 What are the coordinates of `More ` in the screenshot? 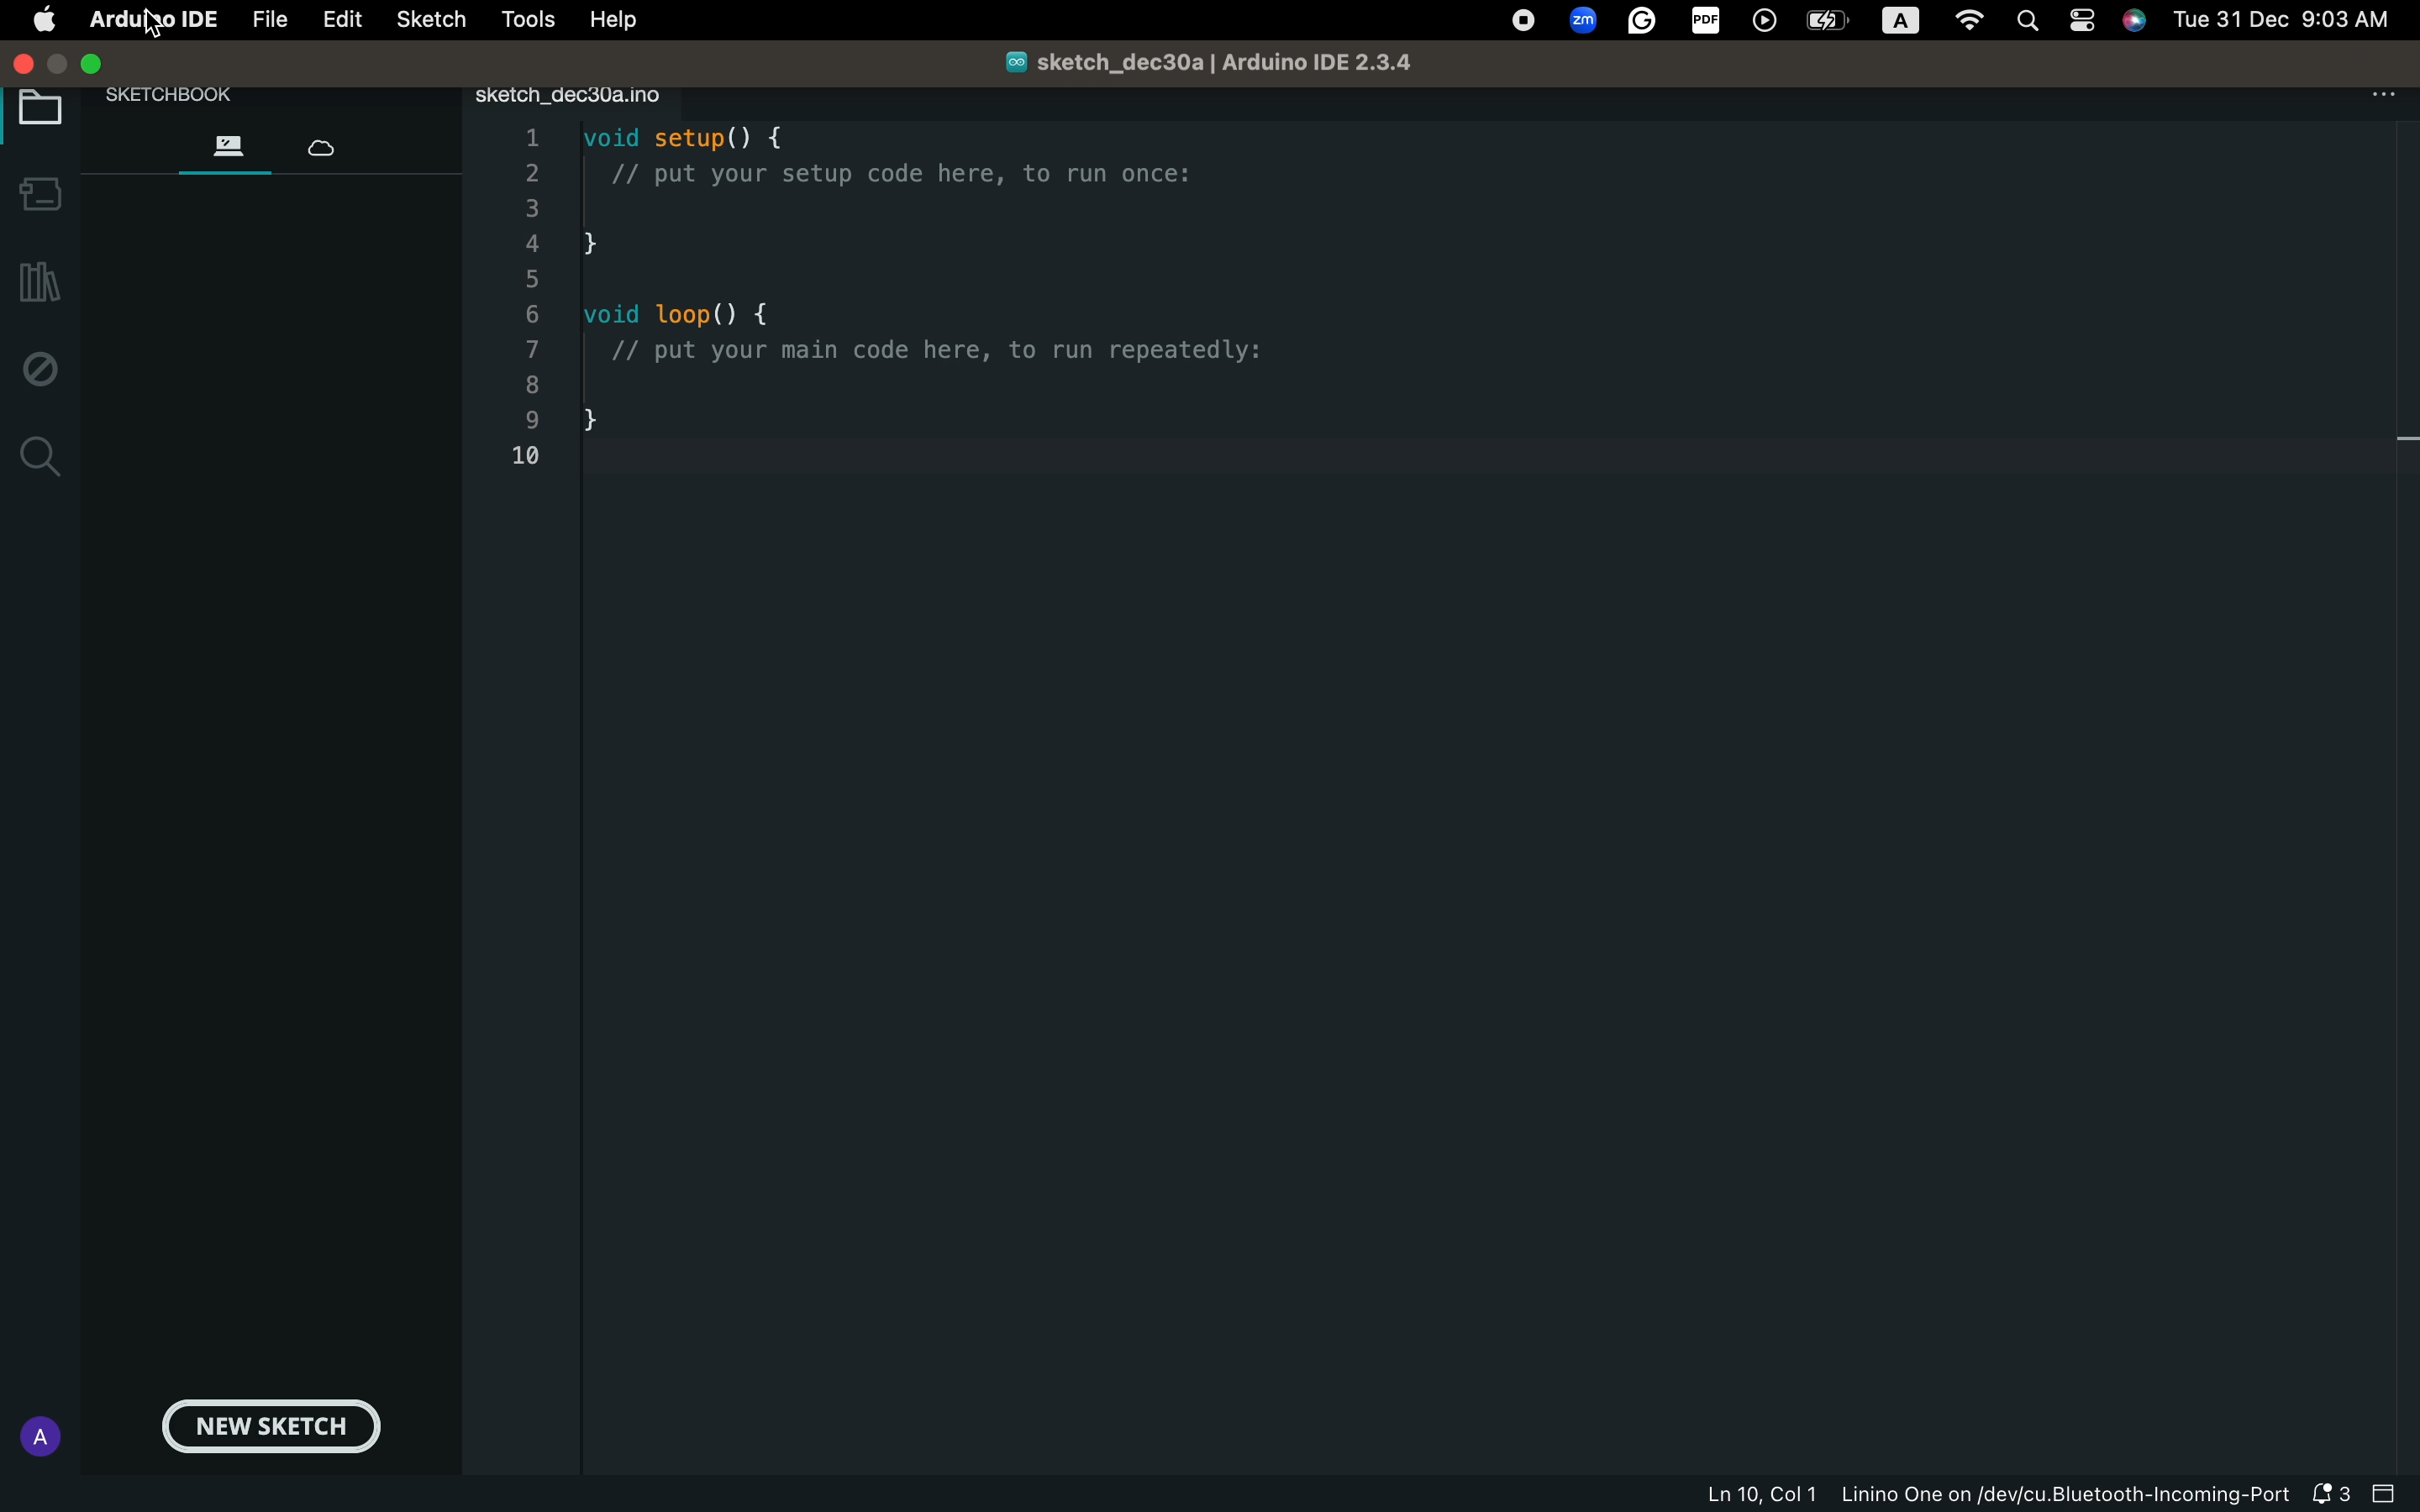 It's located at (2381, 92).